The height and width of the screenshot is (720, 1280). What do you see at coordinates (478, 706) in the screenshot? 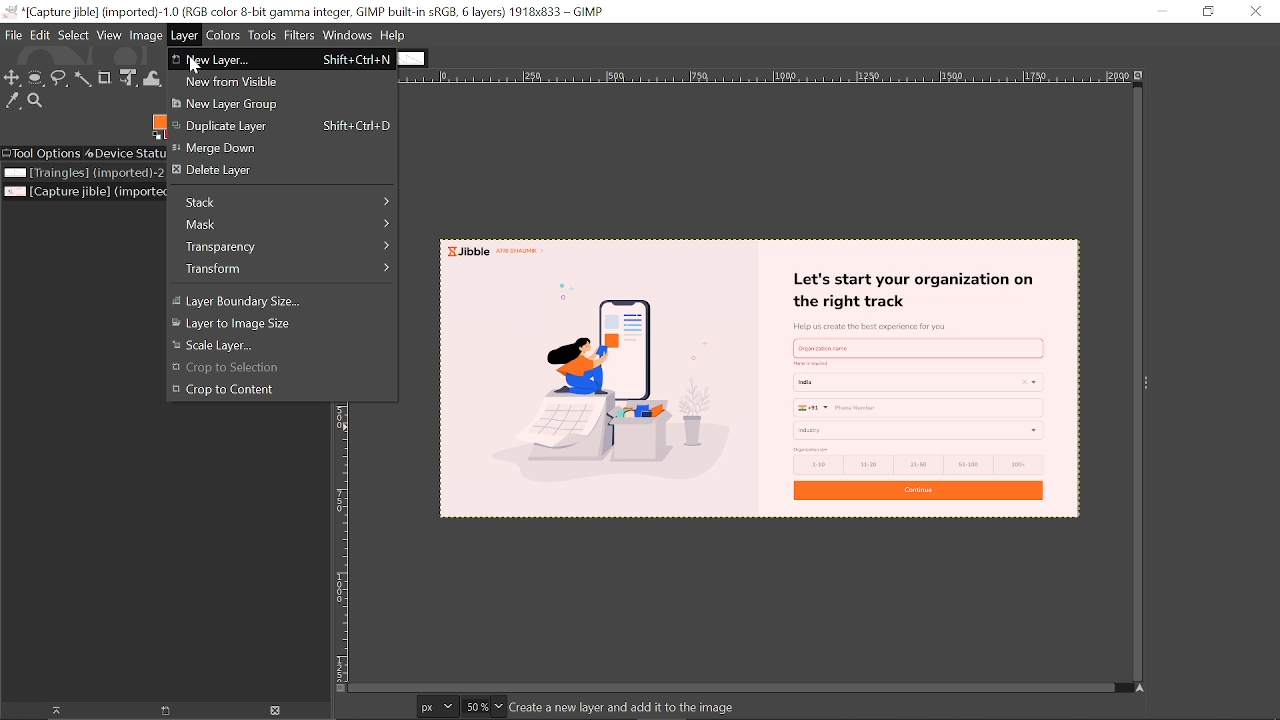
I see `Current zoom` at bounding box center [478, 706].